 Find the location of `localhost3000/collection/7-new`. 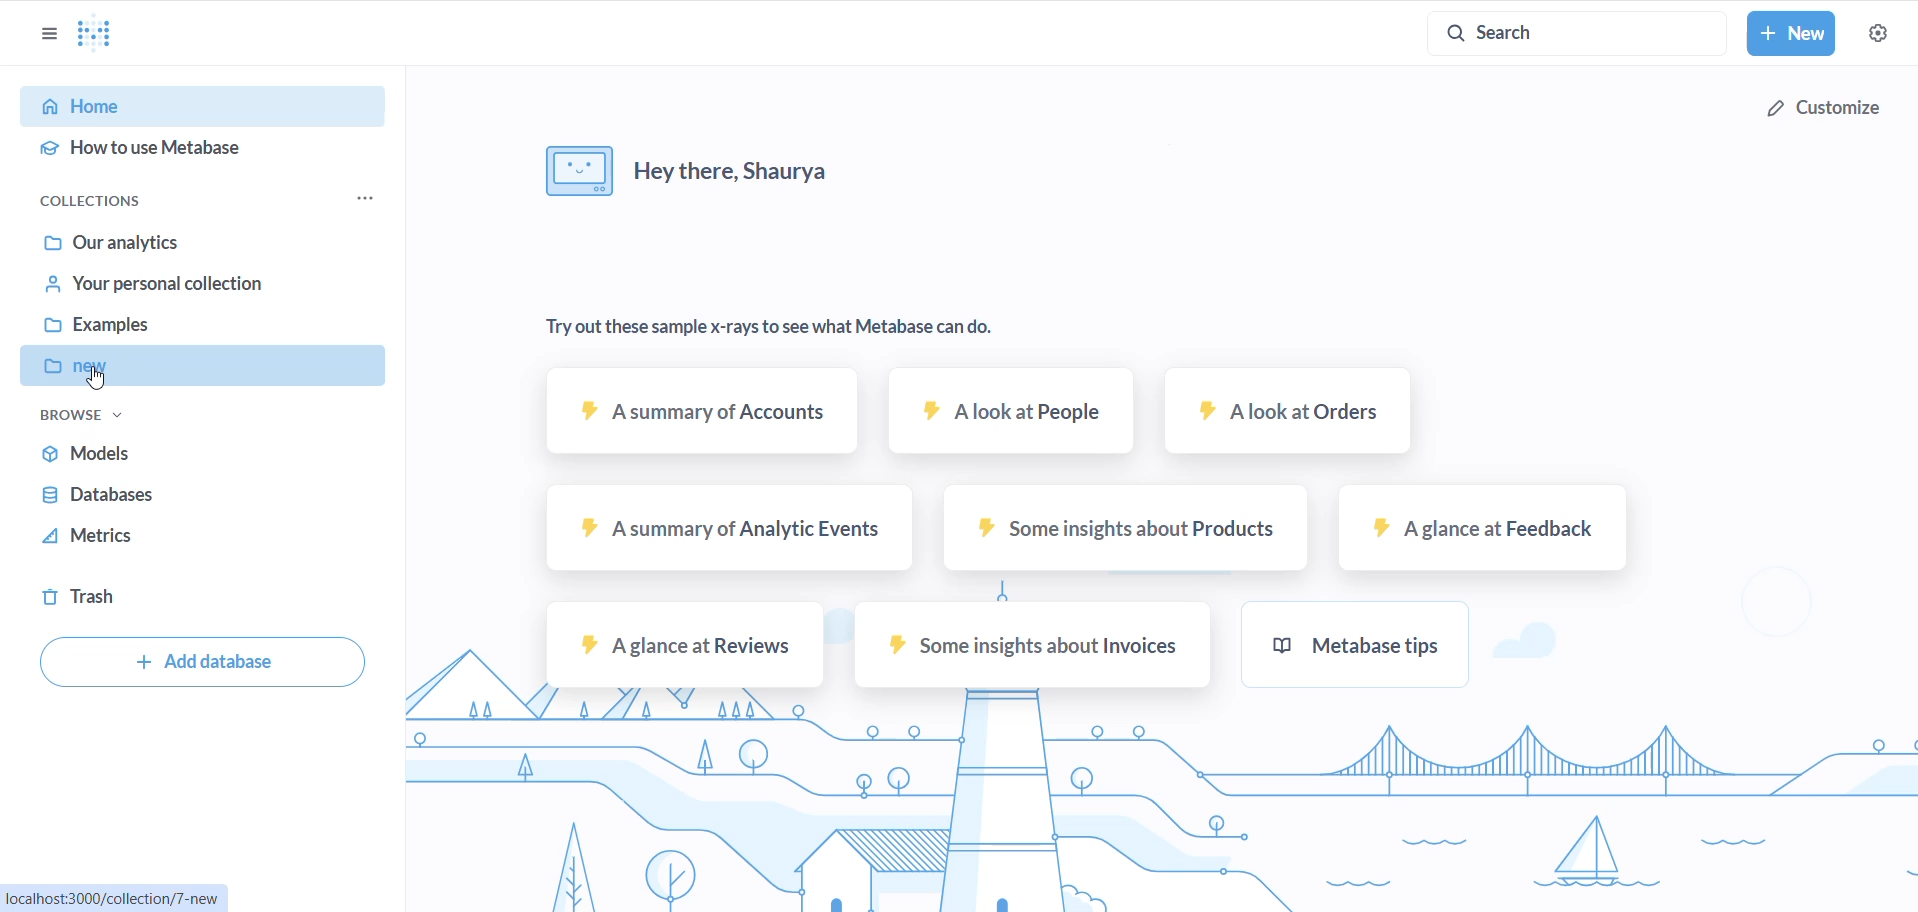

localhost3000/collection/7-new is located at coordinates (122, 896).